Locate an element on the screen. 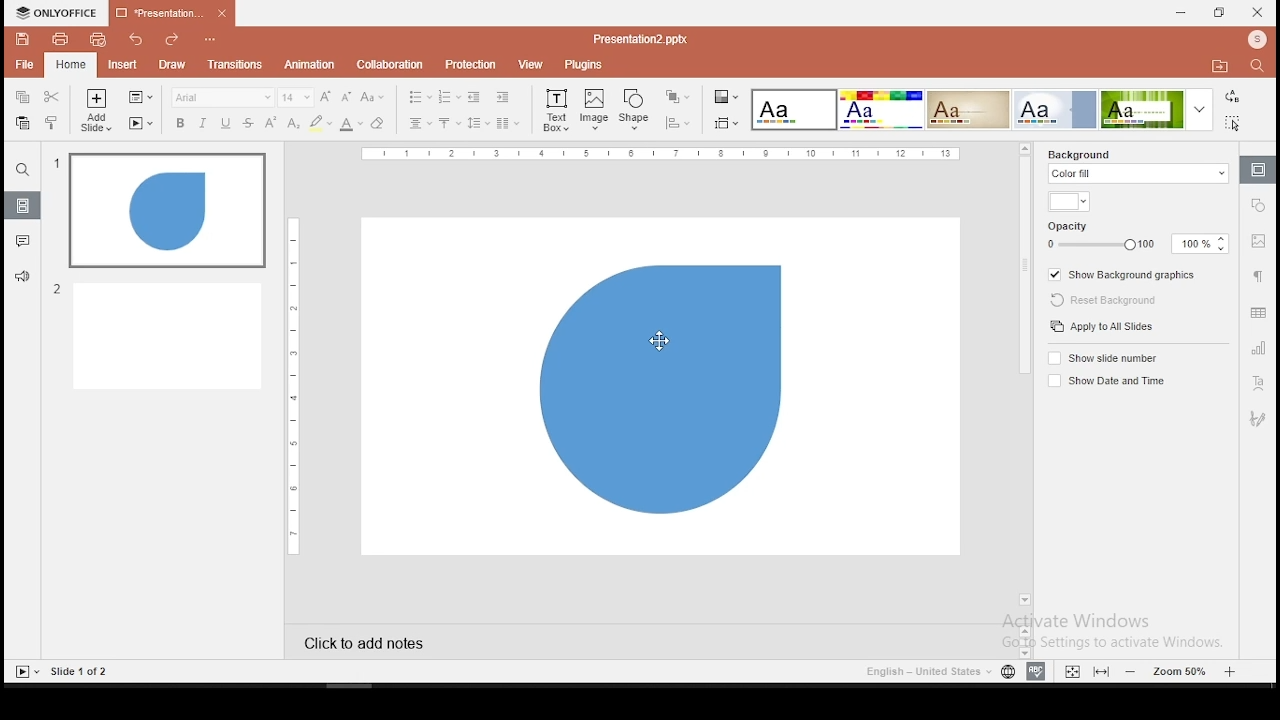  animation is located at coordinates (311, 64).